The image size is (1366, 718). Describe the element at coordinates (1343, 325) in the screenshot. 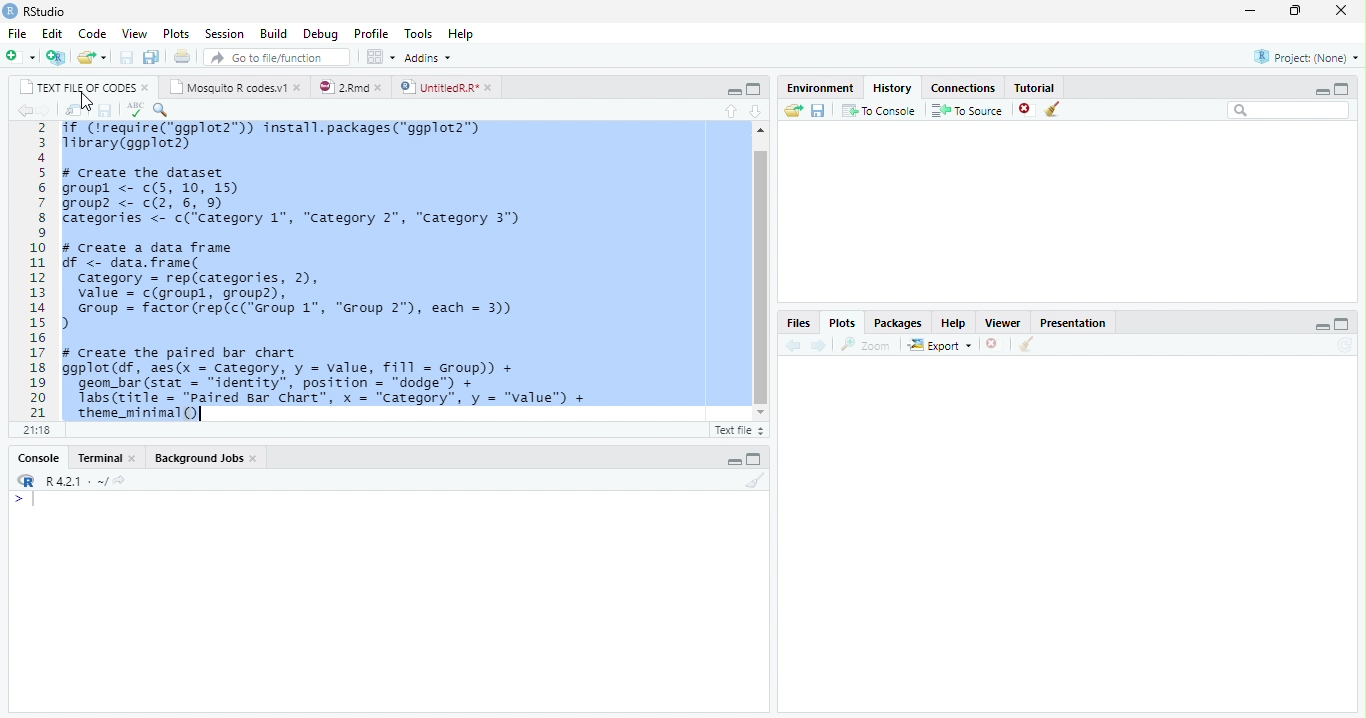

I see `maximize` at that location.